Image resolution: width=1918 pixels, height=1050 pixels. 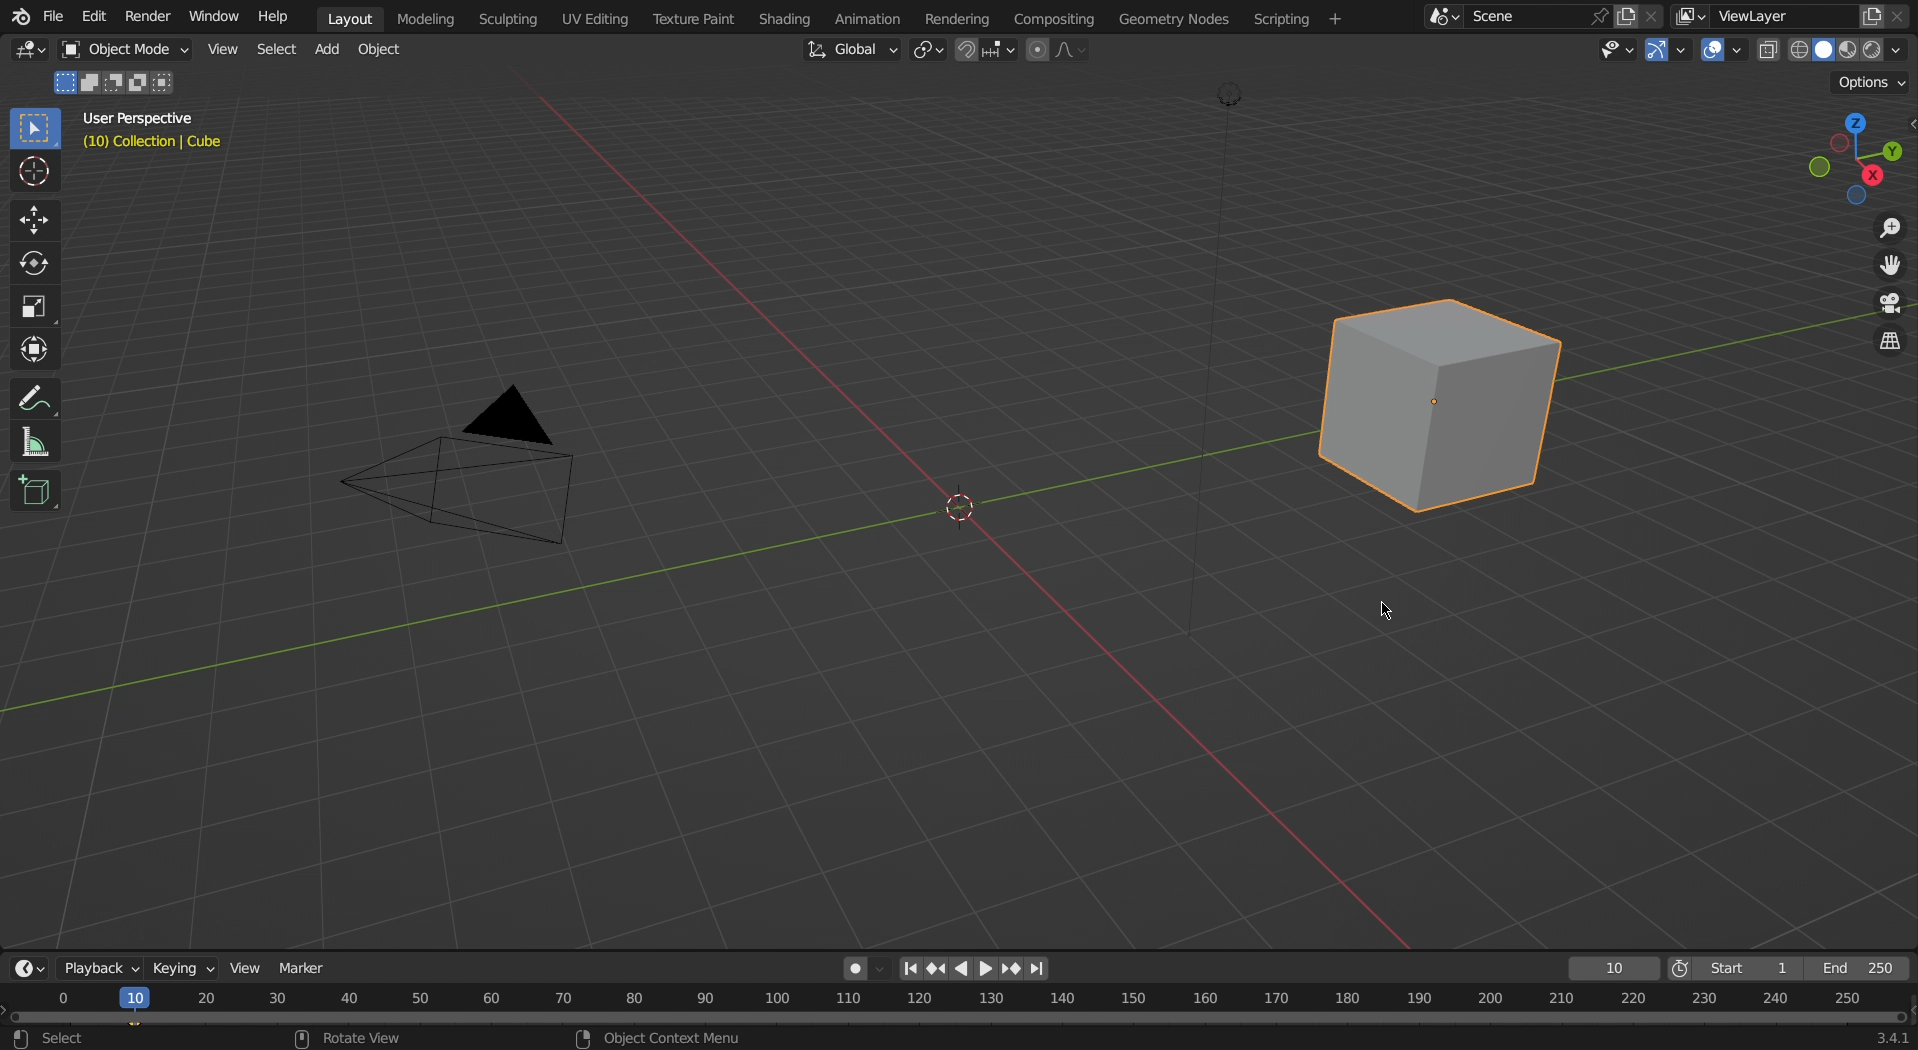 What do you see at coordinates (34, 444) in the screenshot?
I see `Measure` at bounding box center [34, 444].